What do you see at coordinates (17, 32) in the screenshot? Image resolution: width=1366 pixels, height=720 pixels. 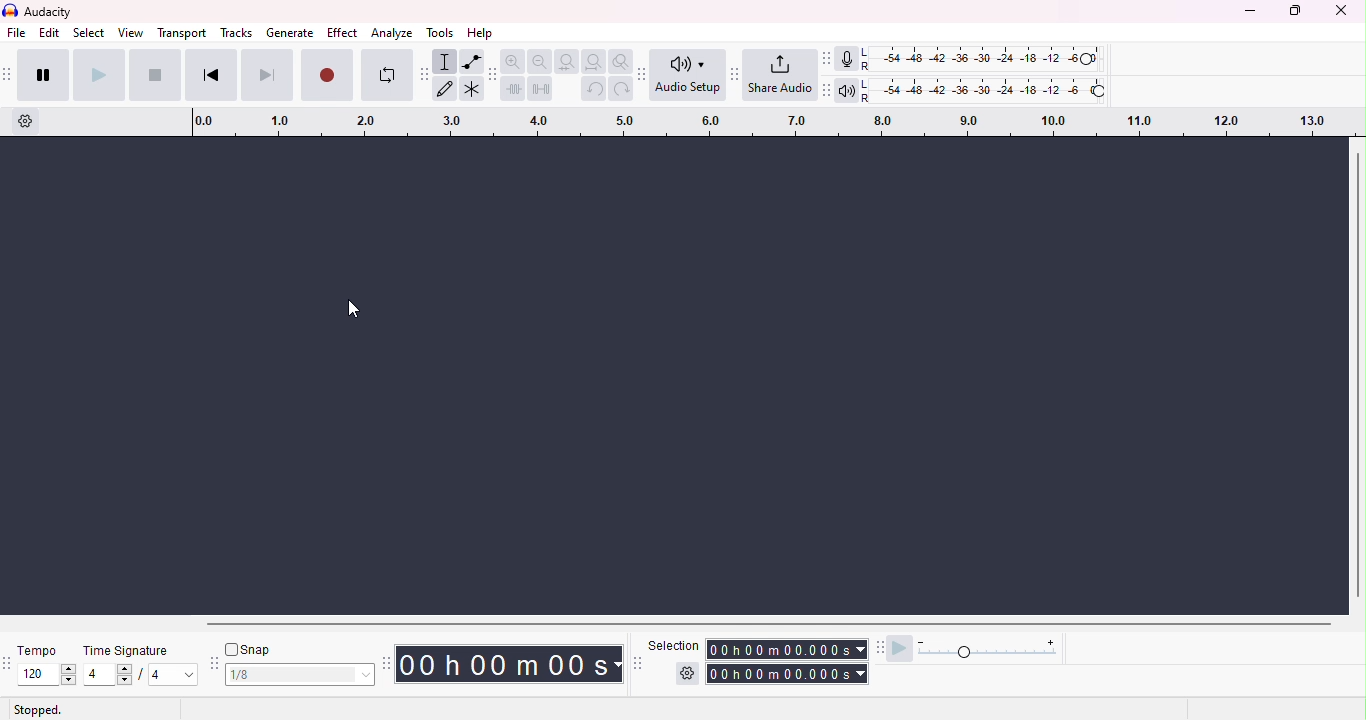 I see `file` at bounding box center [17, 32].